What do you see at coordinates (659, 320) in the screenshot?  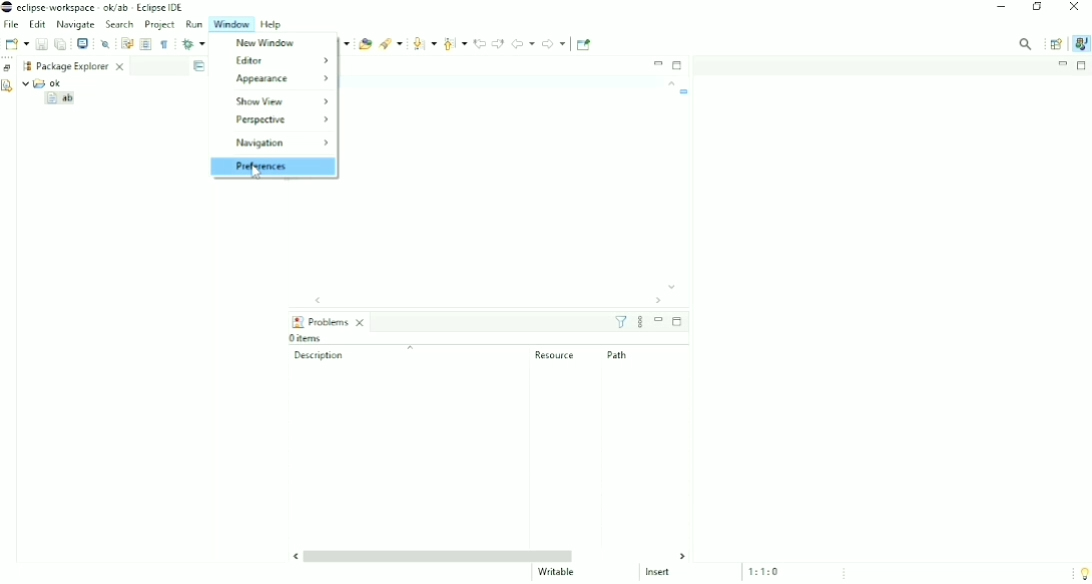 I see `Minimize` at bounding box center [659, 320].